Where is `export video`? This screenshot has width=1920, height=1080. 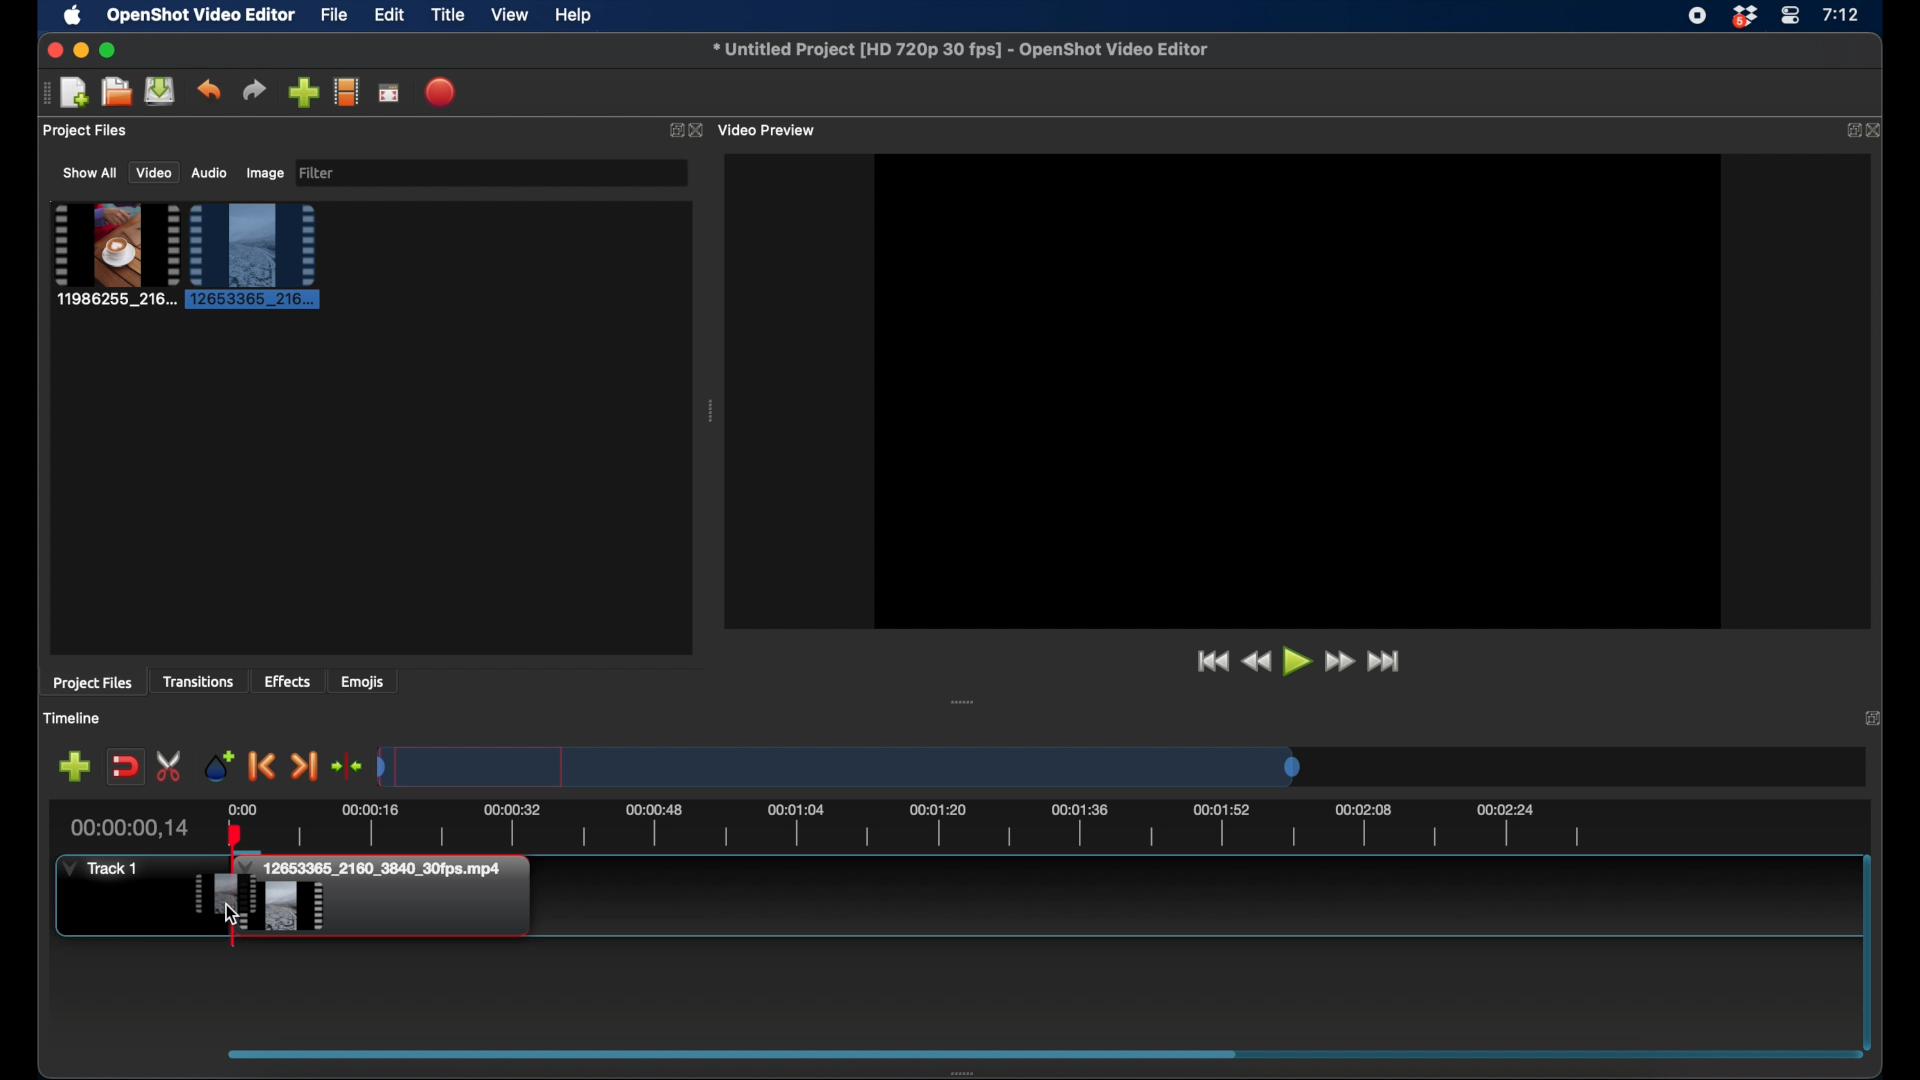
export video is located at coordinates (443, 92).